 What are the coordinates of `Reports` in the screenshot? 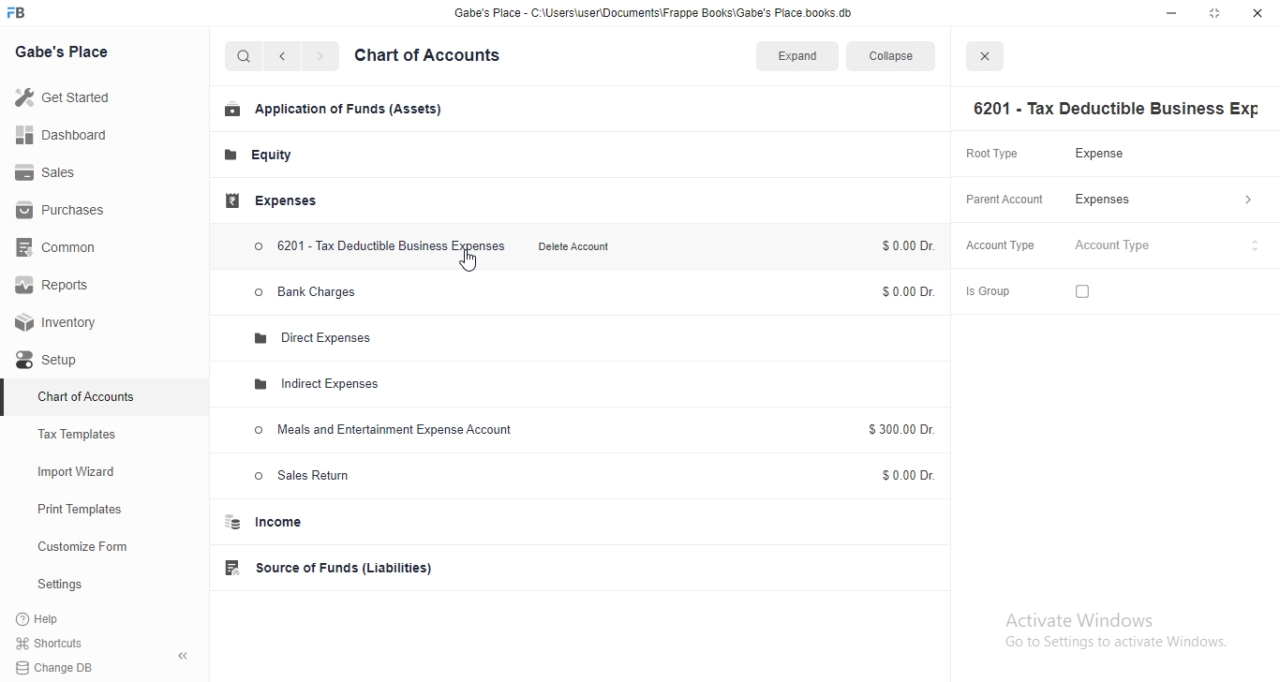 It's located at (57, 286).